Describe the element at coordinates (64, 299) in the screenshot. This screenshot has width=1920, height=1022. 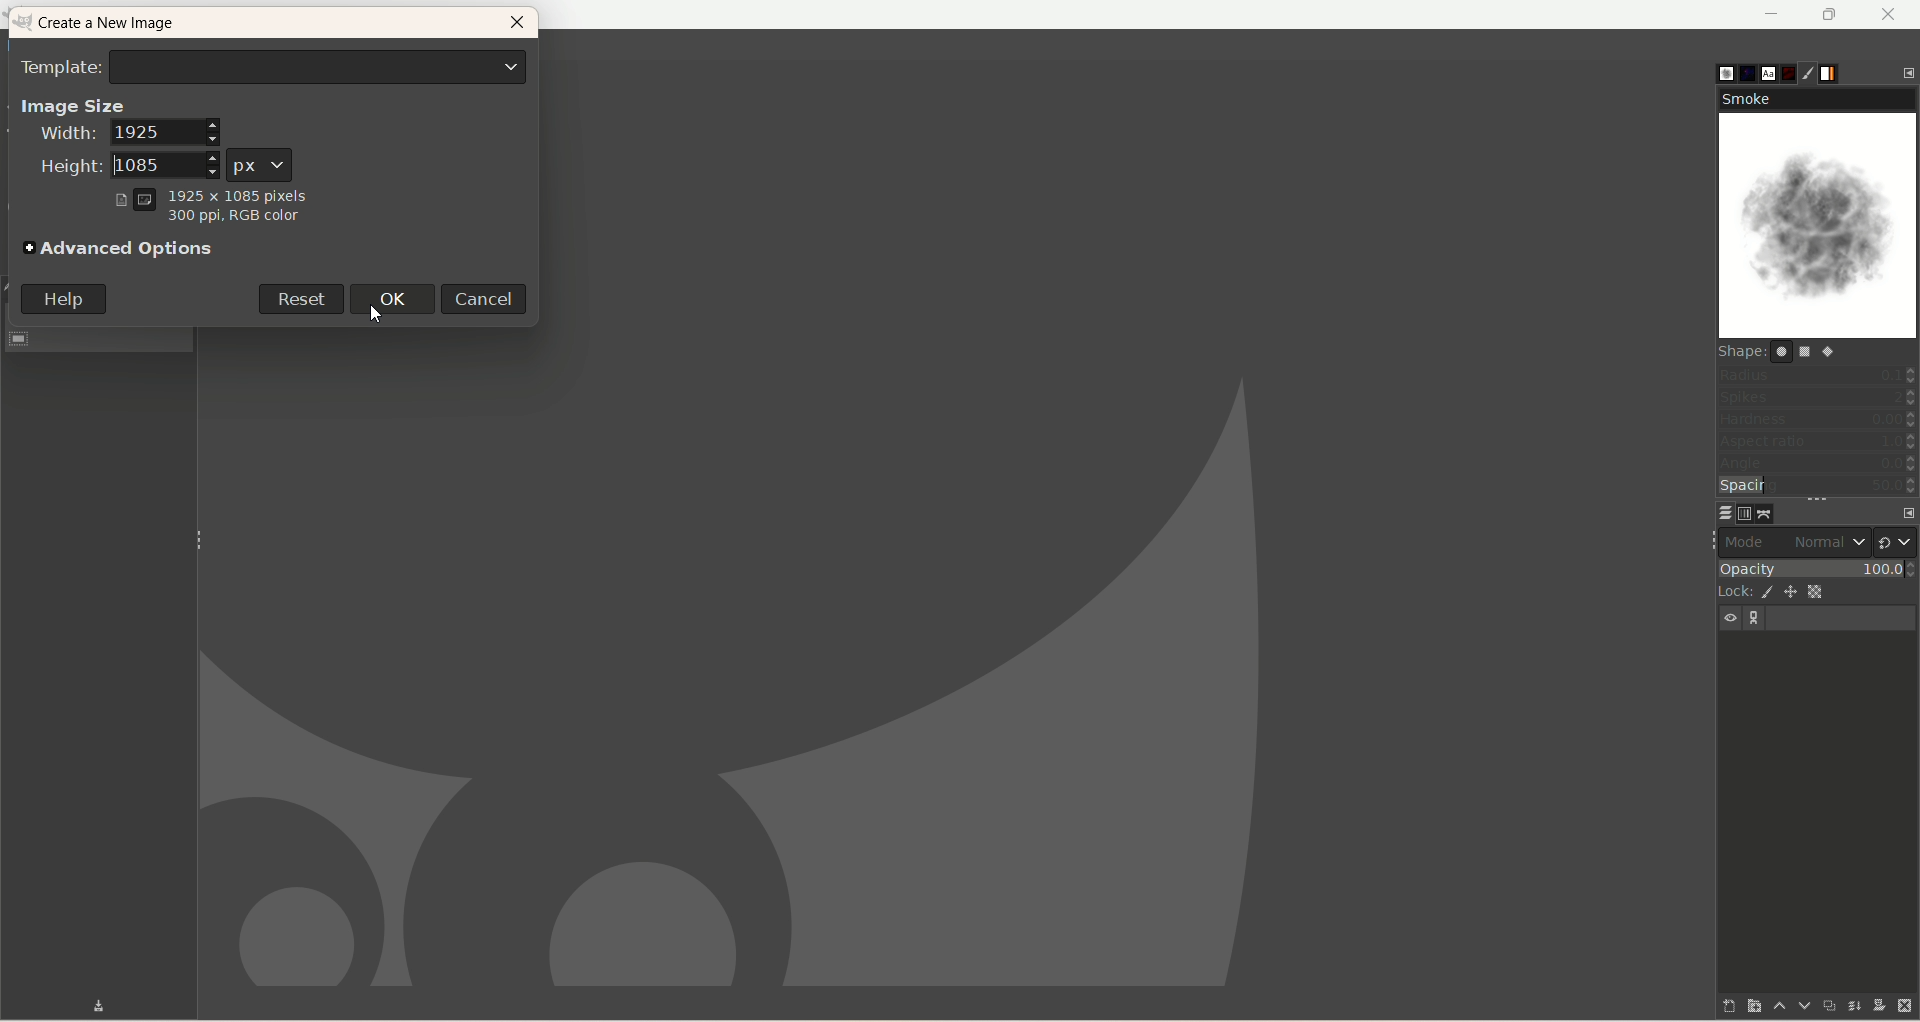
I see `help` at that location.